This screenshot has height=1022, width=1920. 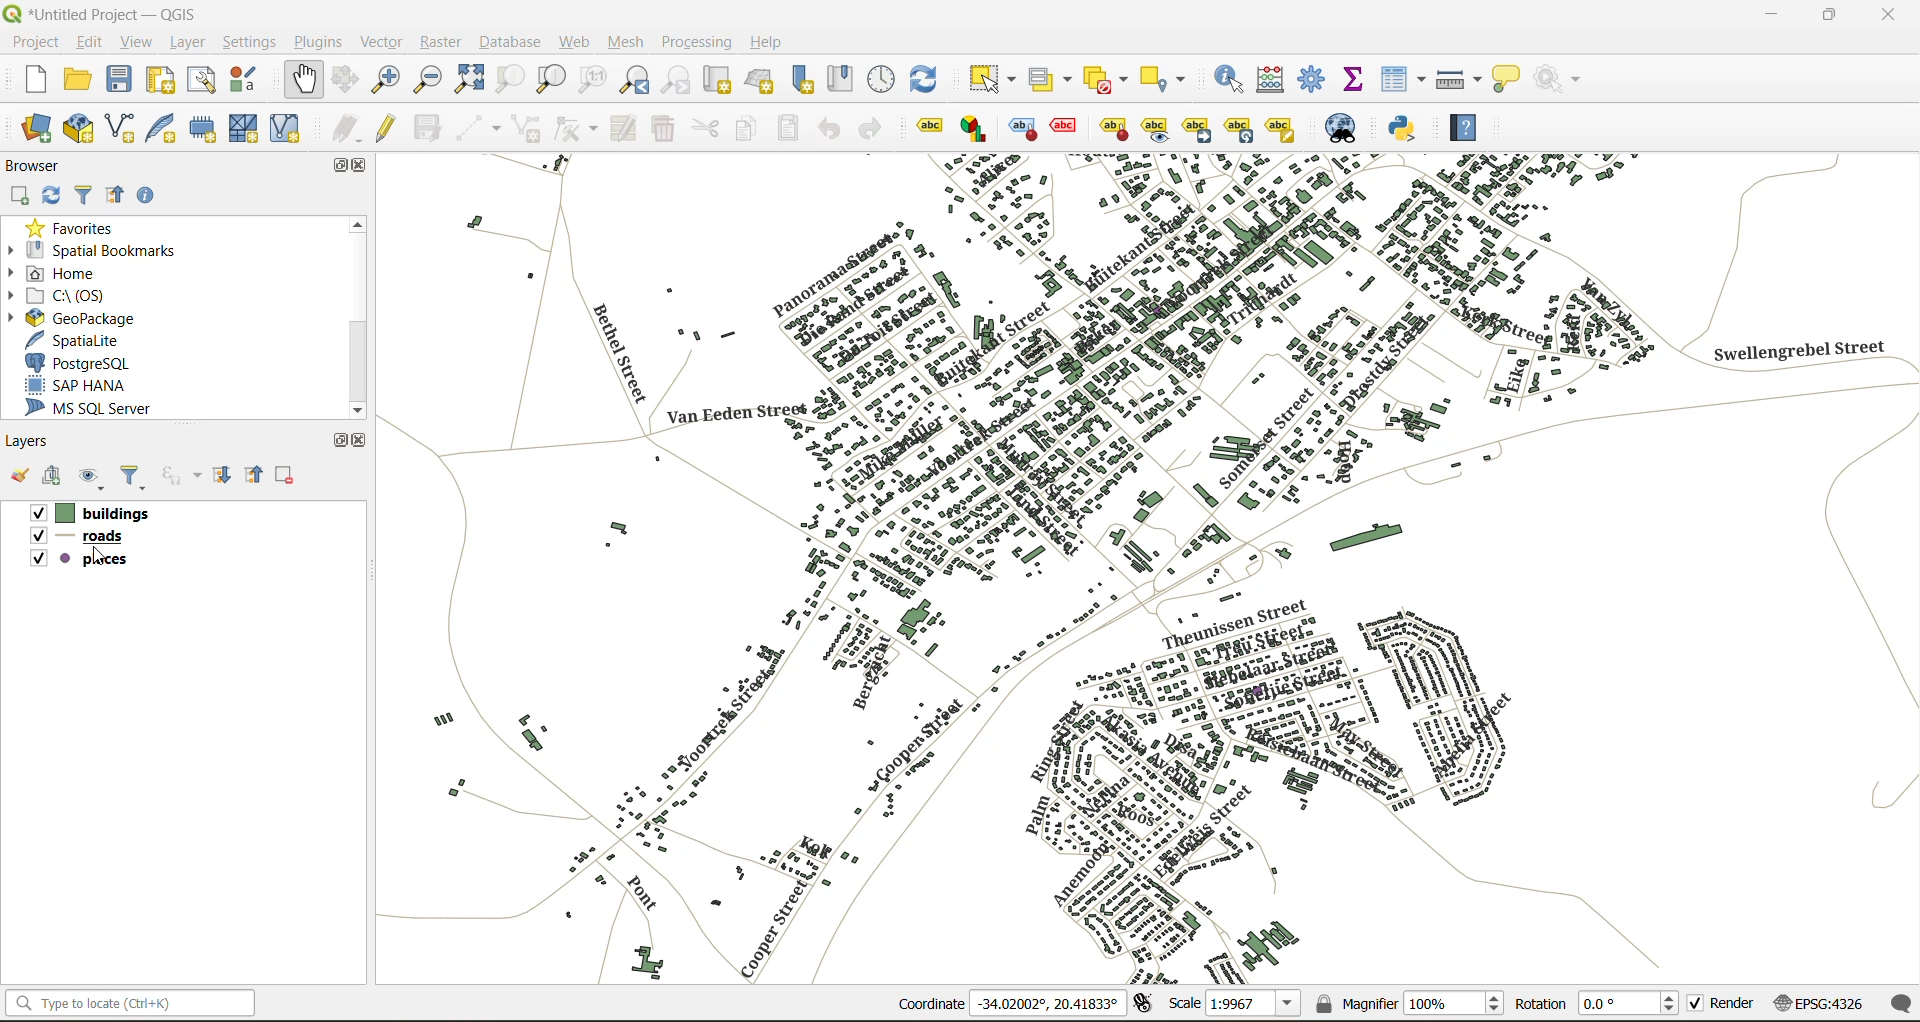 I want to click on enable properties, so click(x=149, y=196).